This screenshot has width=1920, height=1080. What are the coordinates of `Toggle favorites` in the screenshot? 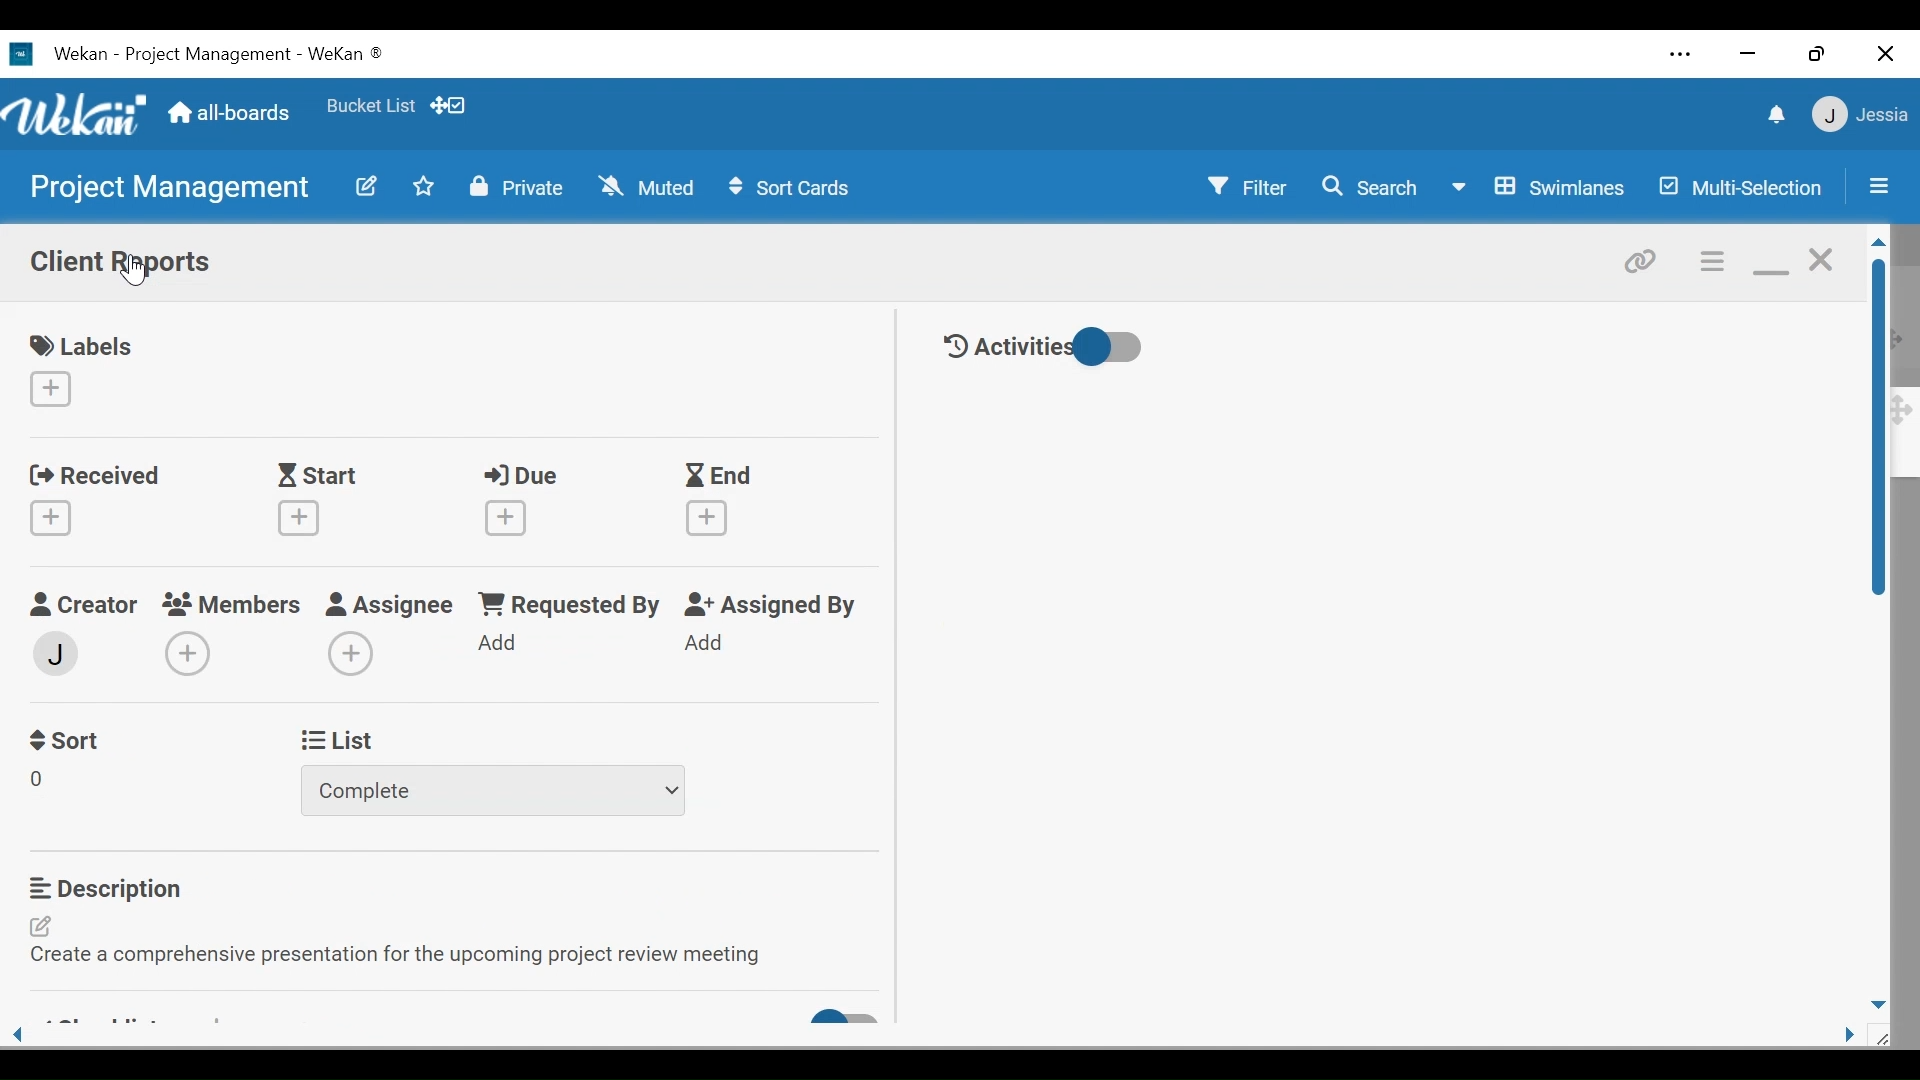 It's located at (424, 187).